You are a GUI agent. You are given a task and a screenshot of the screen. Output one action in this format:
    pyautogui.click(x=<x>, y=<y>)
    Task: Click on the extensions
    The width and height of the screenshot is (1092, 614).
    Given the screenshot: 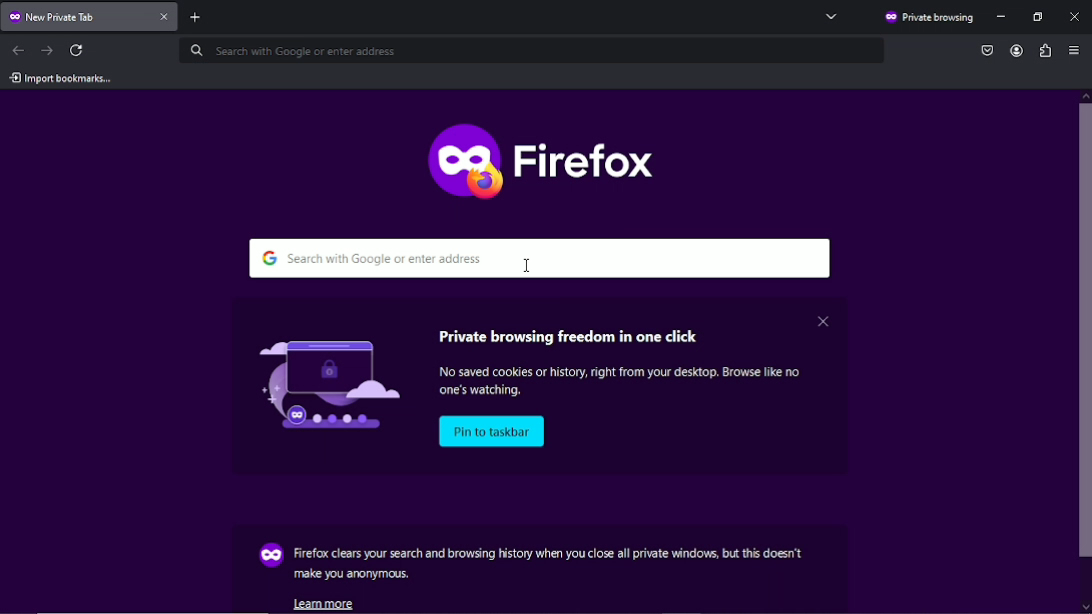 What is the action you would take?
    pyautogui.click(x=1044, y=50)
    